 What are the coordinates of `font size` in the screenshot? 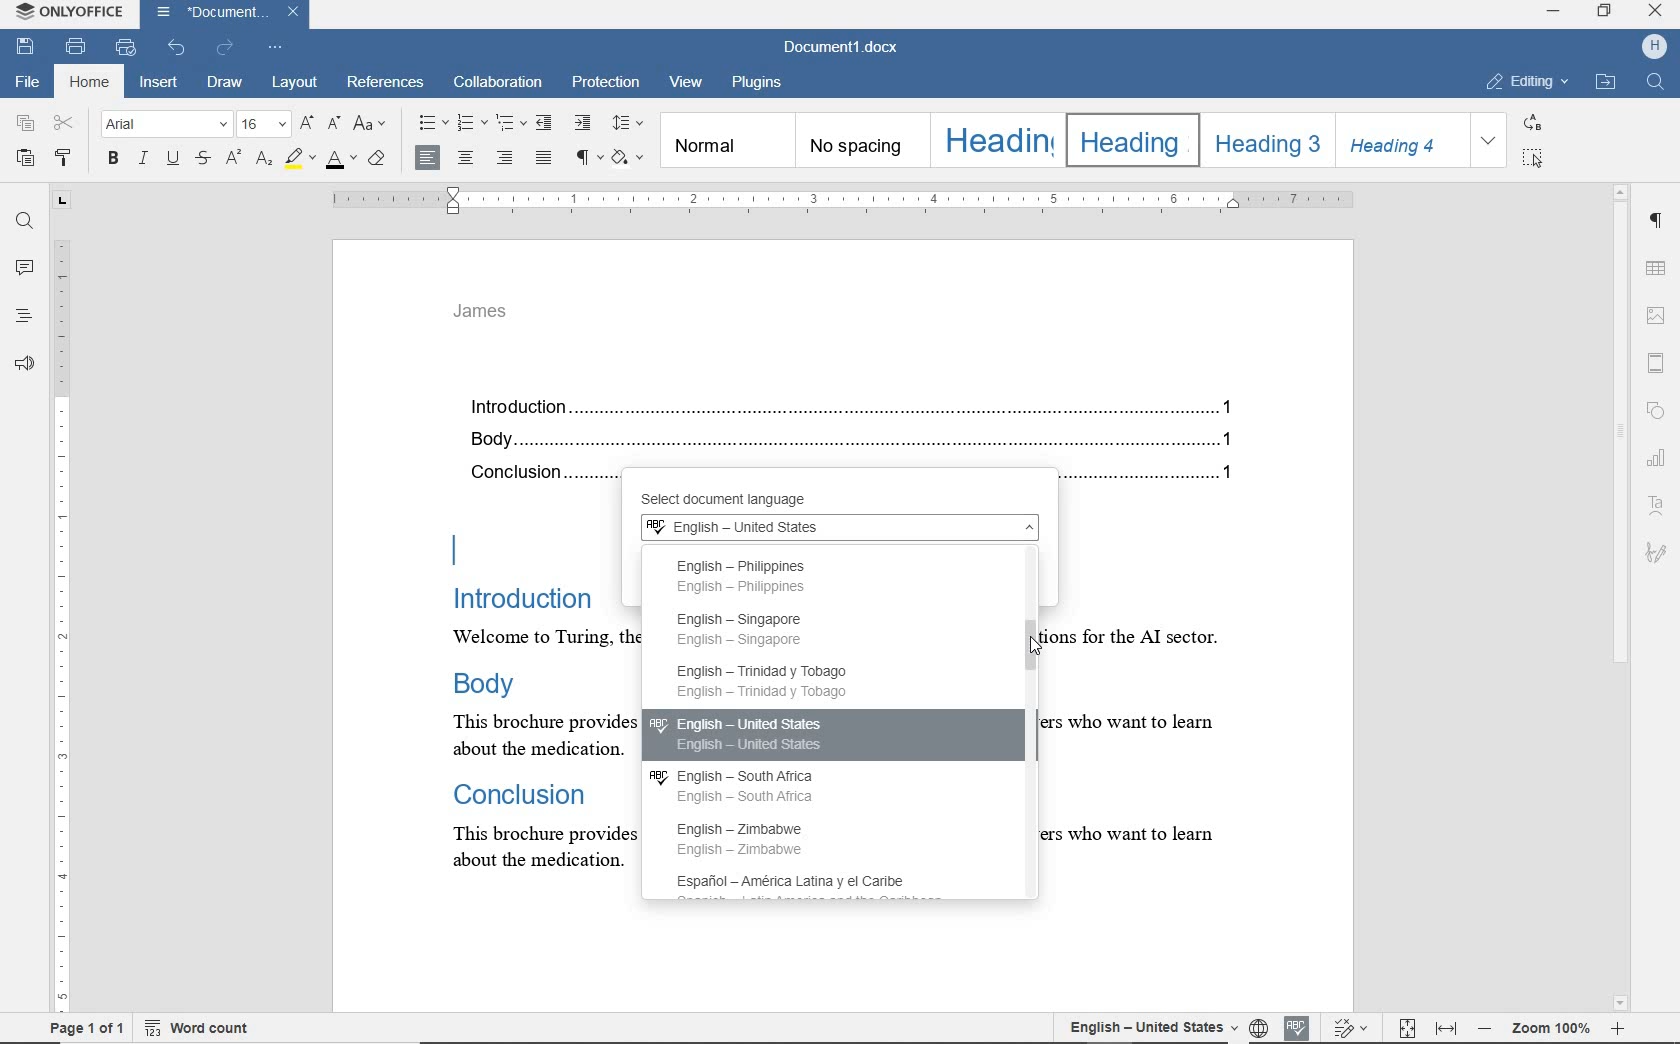 It's located at (263, 125).